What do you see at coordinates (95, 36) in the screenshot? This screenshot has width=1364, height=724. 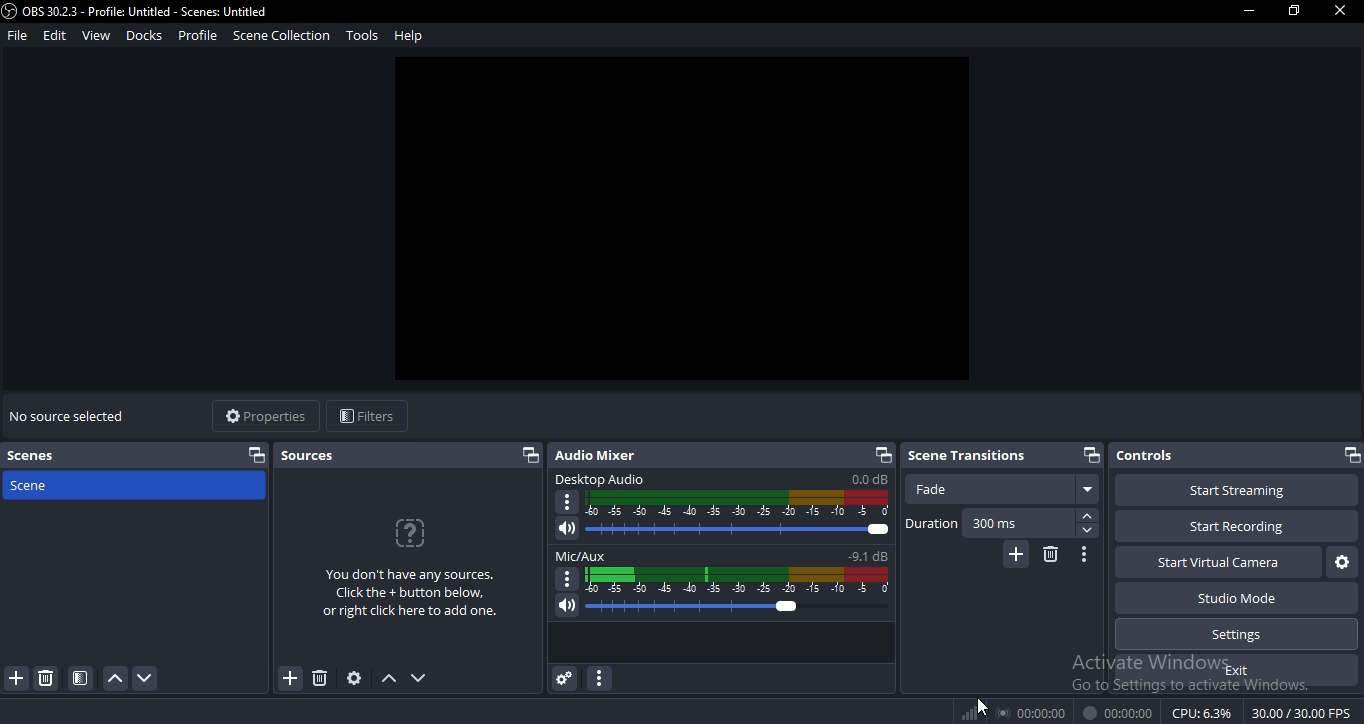 I see `view` at bounding box center [95, 36].